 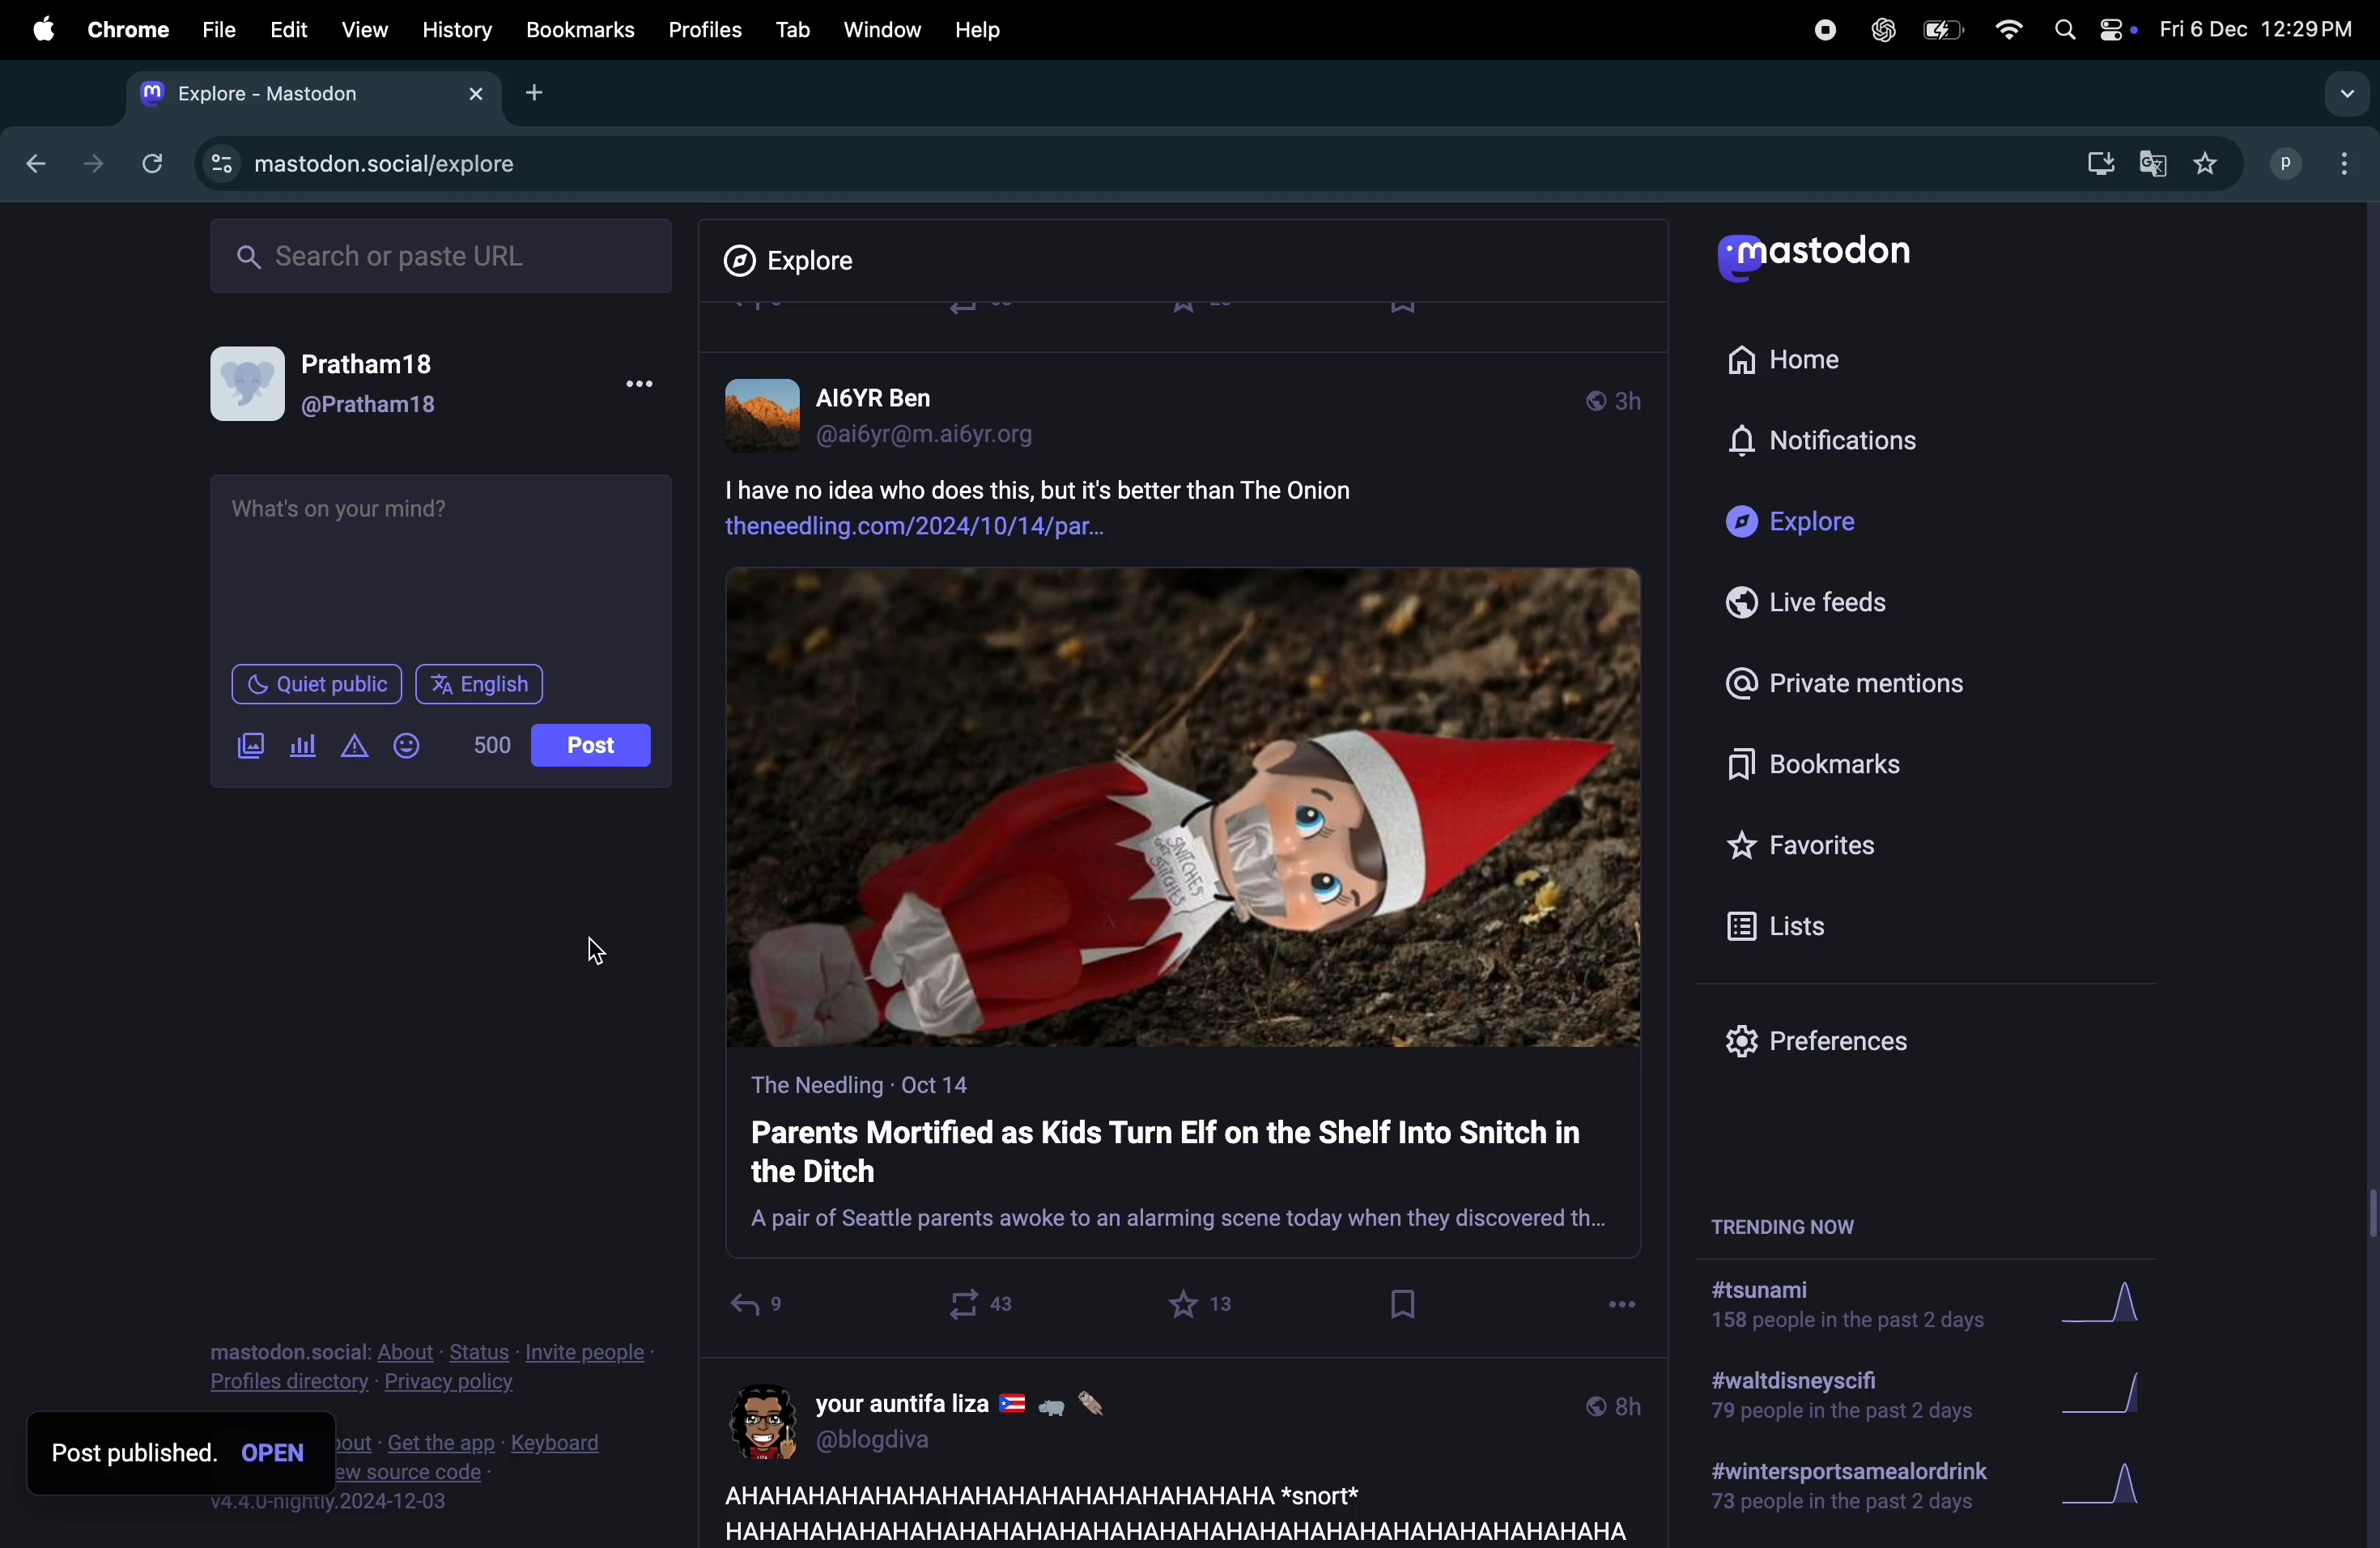 I want to click on emoji, so click(x=405, y=745).